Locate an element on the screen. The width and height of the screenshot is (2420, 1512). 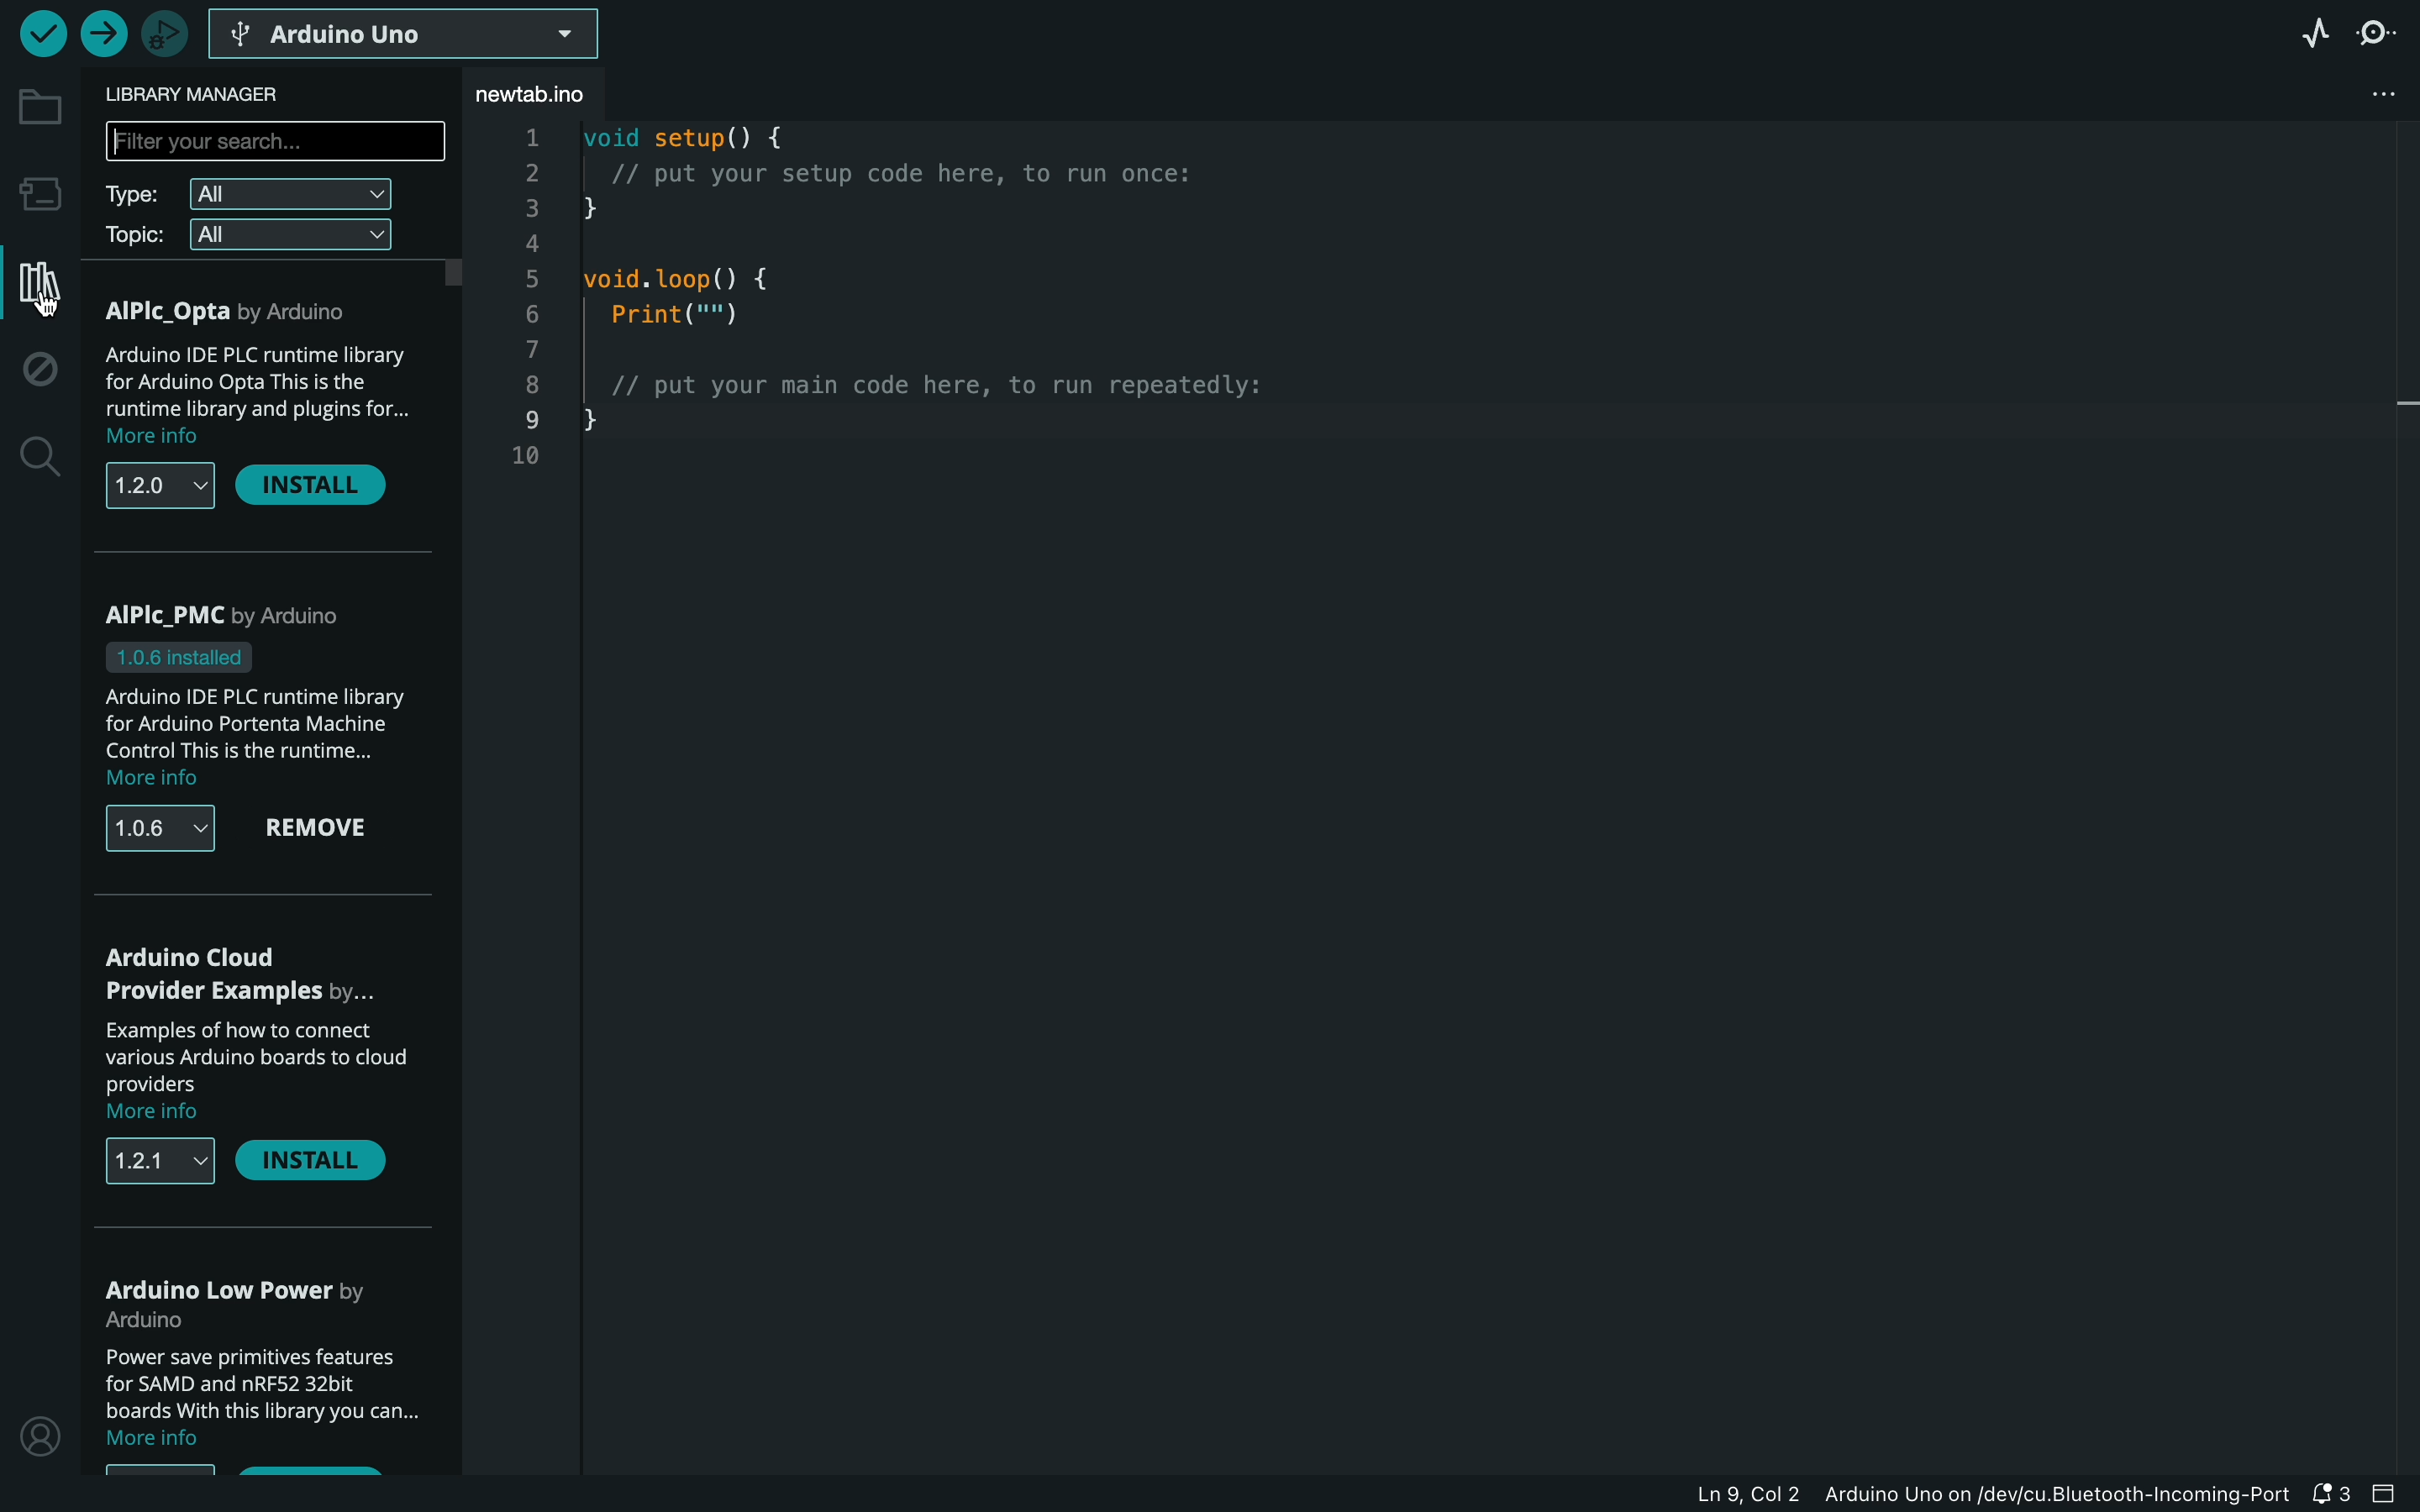
type filter is located at coordinates (249, 197).